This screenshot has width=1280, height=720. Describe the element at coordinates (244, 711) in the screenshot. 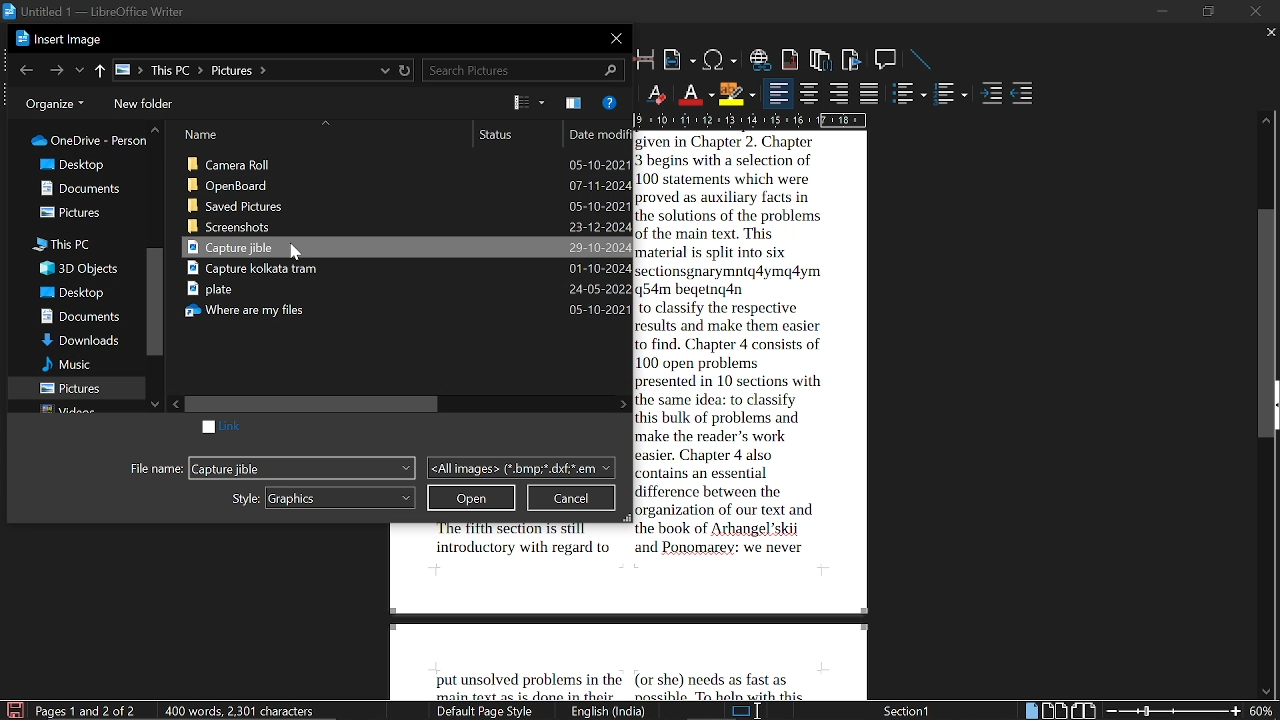

I see `400 words, 2301 characters` at that location.